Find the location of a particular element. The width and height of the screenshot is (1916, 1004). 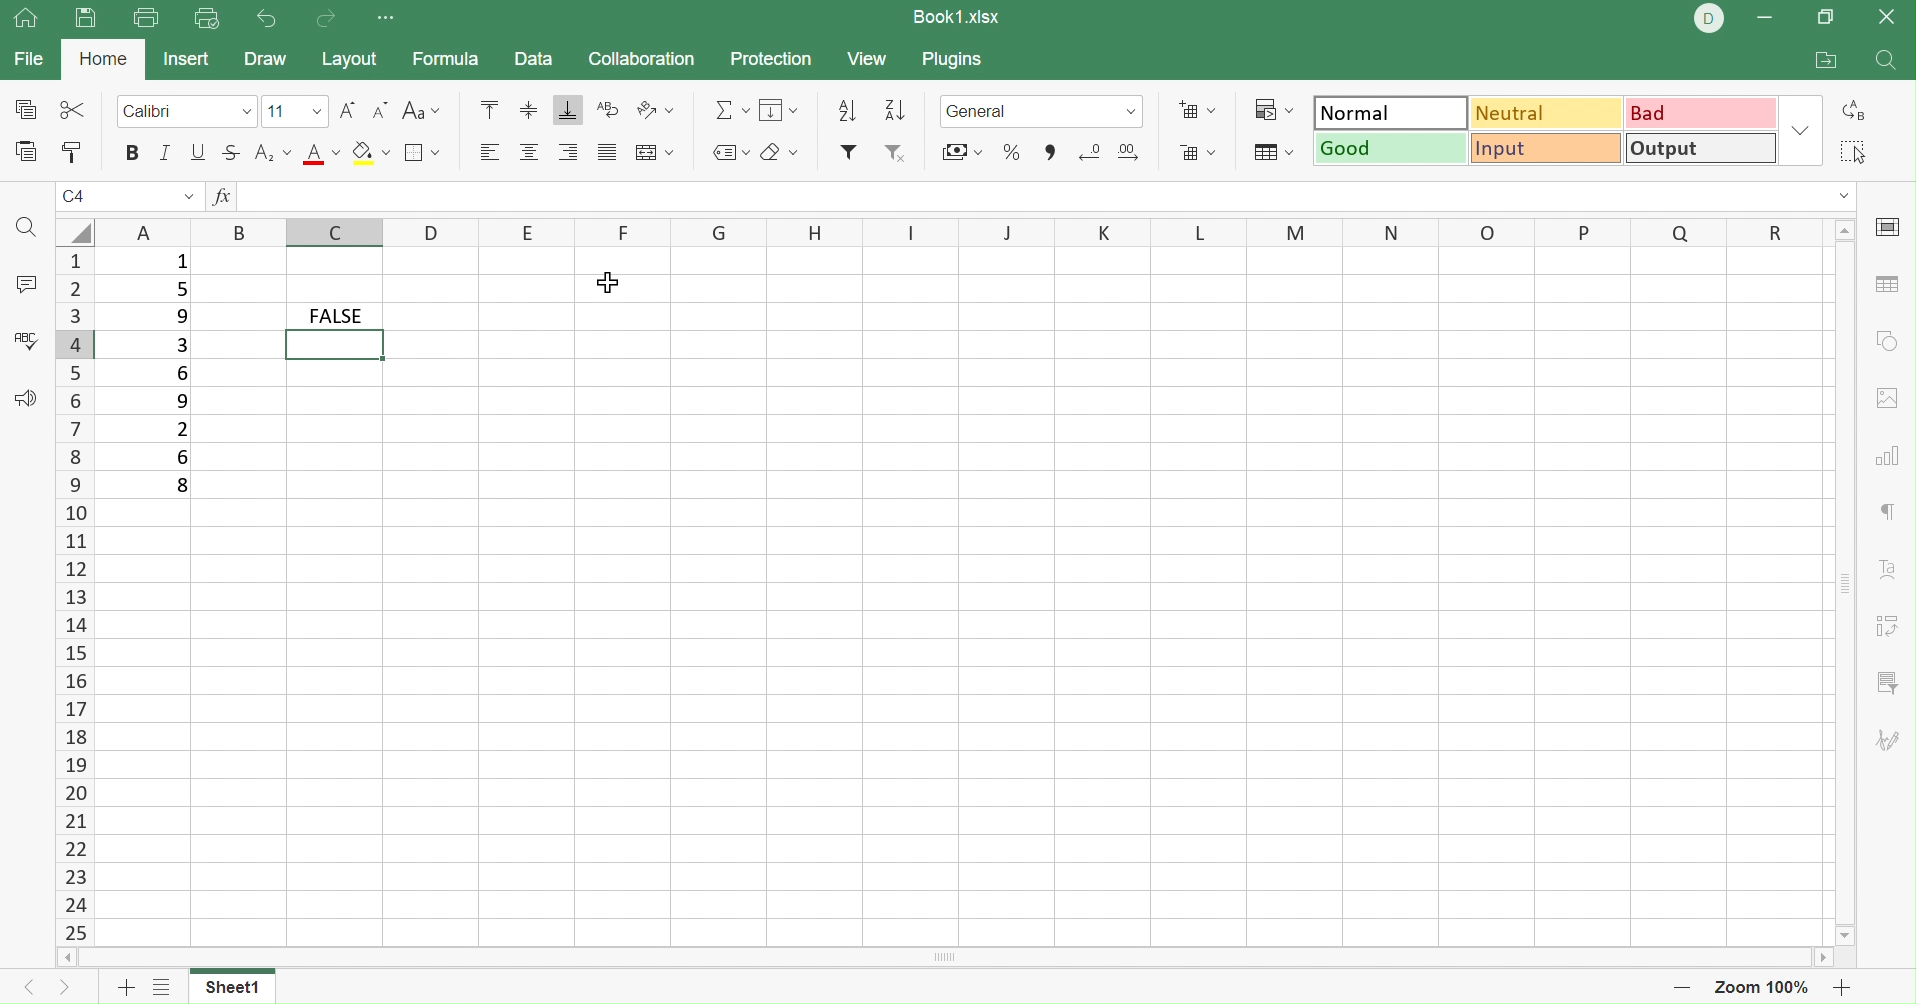

Restore down is located at coordinates (1826, 19).